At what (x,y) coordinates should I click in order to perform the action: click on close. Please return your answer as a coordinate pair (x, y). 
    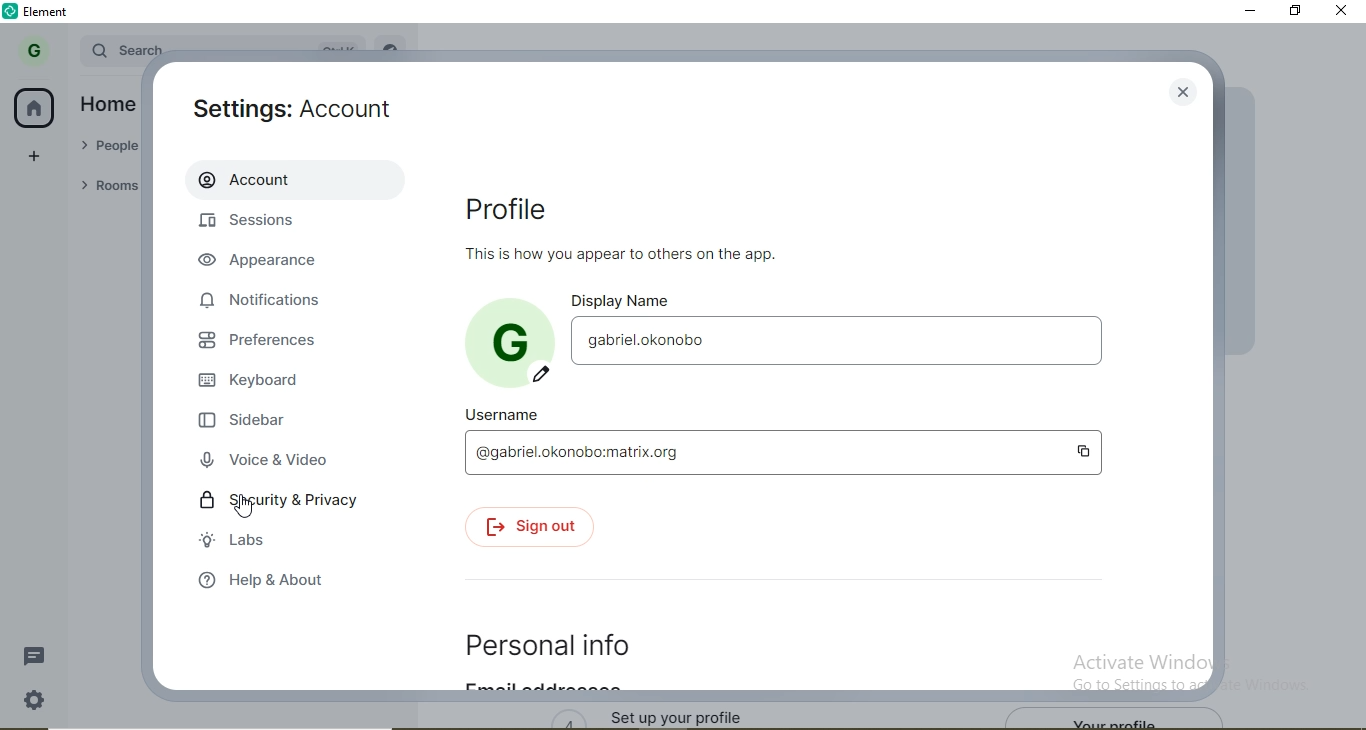
    Looking at the image, I should click on (1183, 98).